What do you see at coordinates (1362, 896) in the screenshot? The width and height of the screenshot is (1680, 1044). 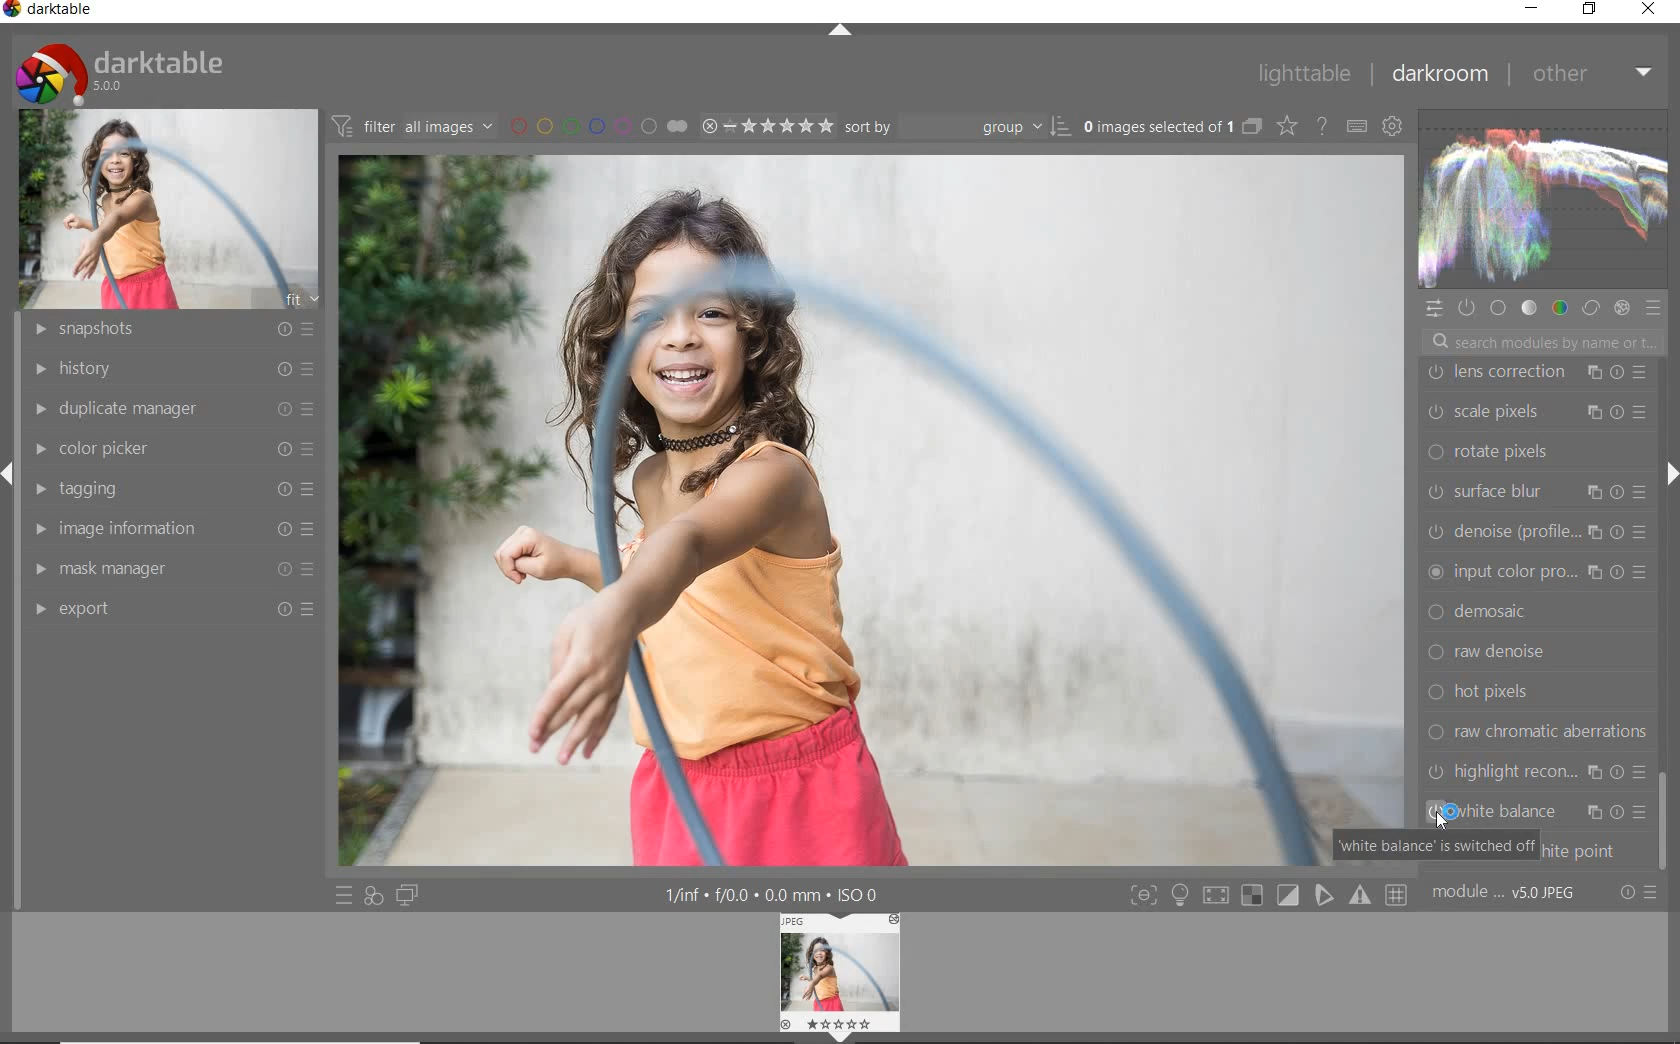 I see `toggle mode ` at bounding box center [1362, 896].